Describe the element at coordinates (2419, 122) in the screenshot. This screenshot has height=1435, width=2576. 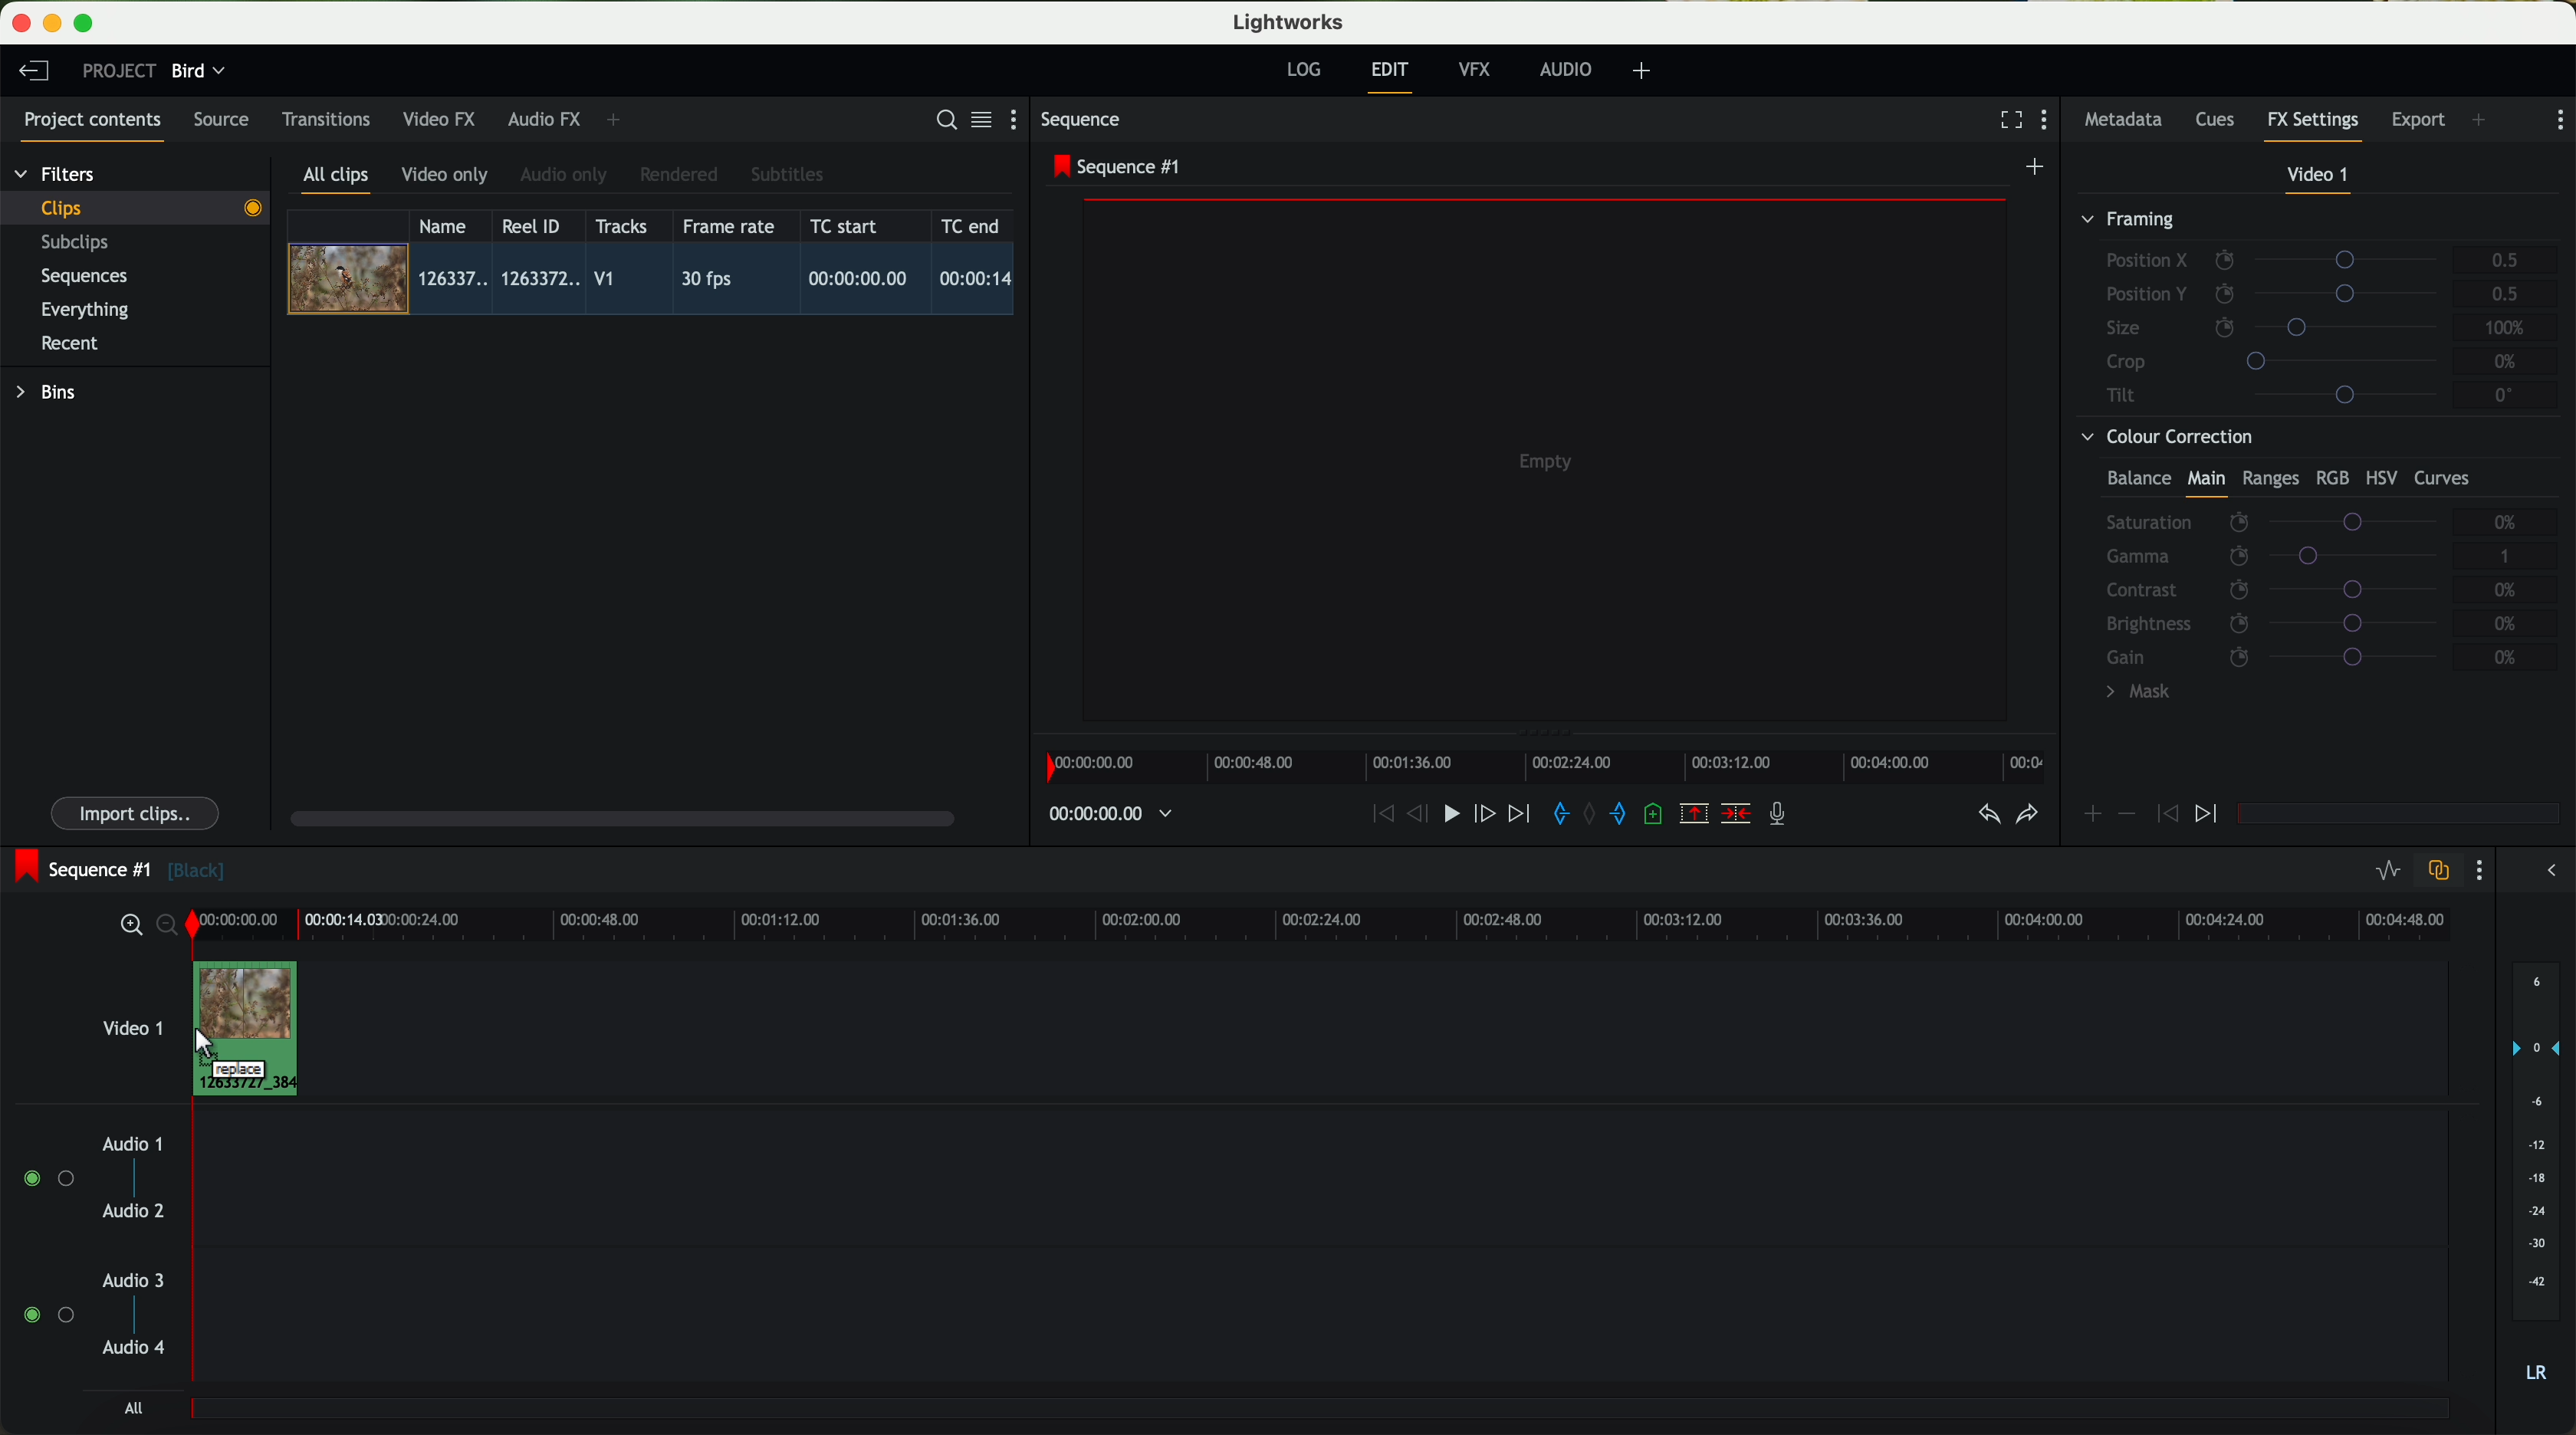
I see `export` at that location.